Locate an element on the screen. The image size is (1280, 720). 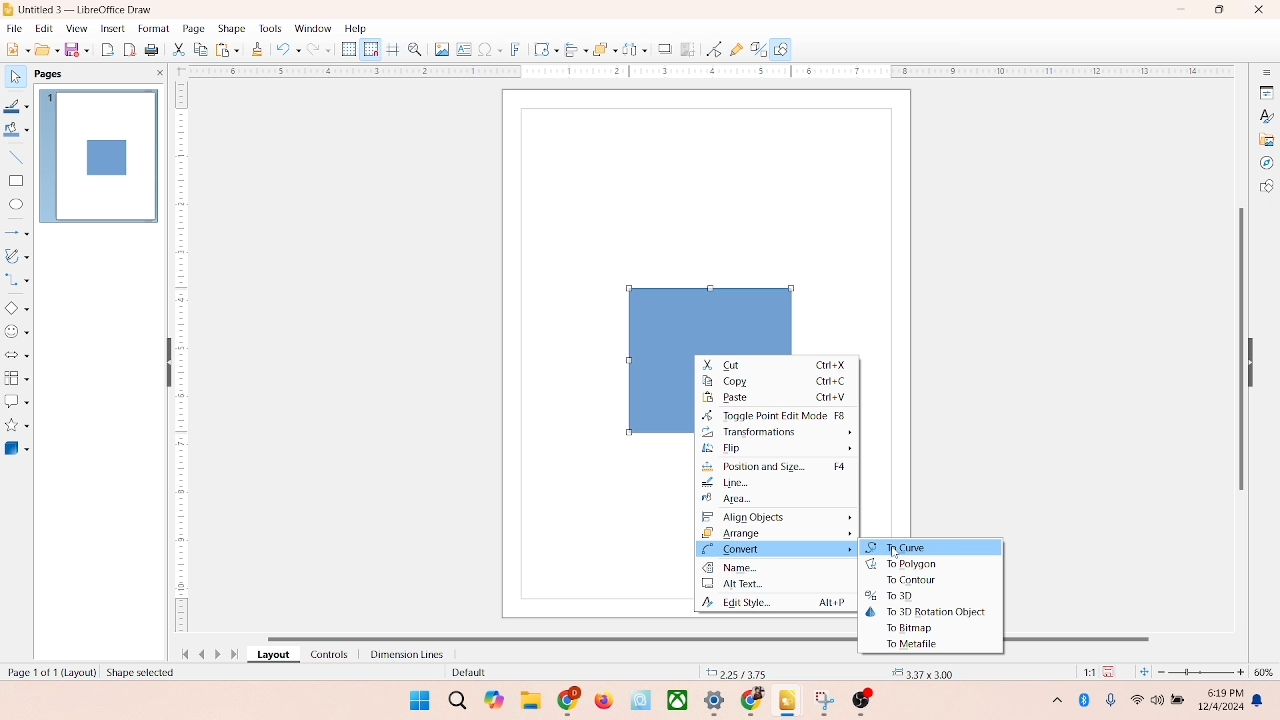
zoom percentage is located at coordinates (1267, 672).